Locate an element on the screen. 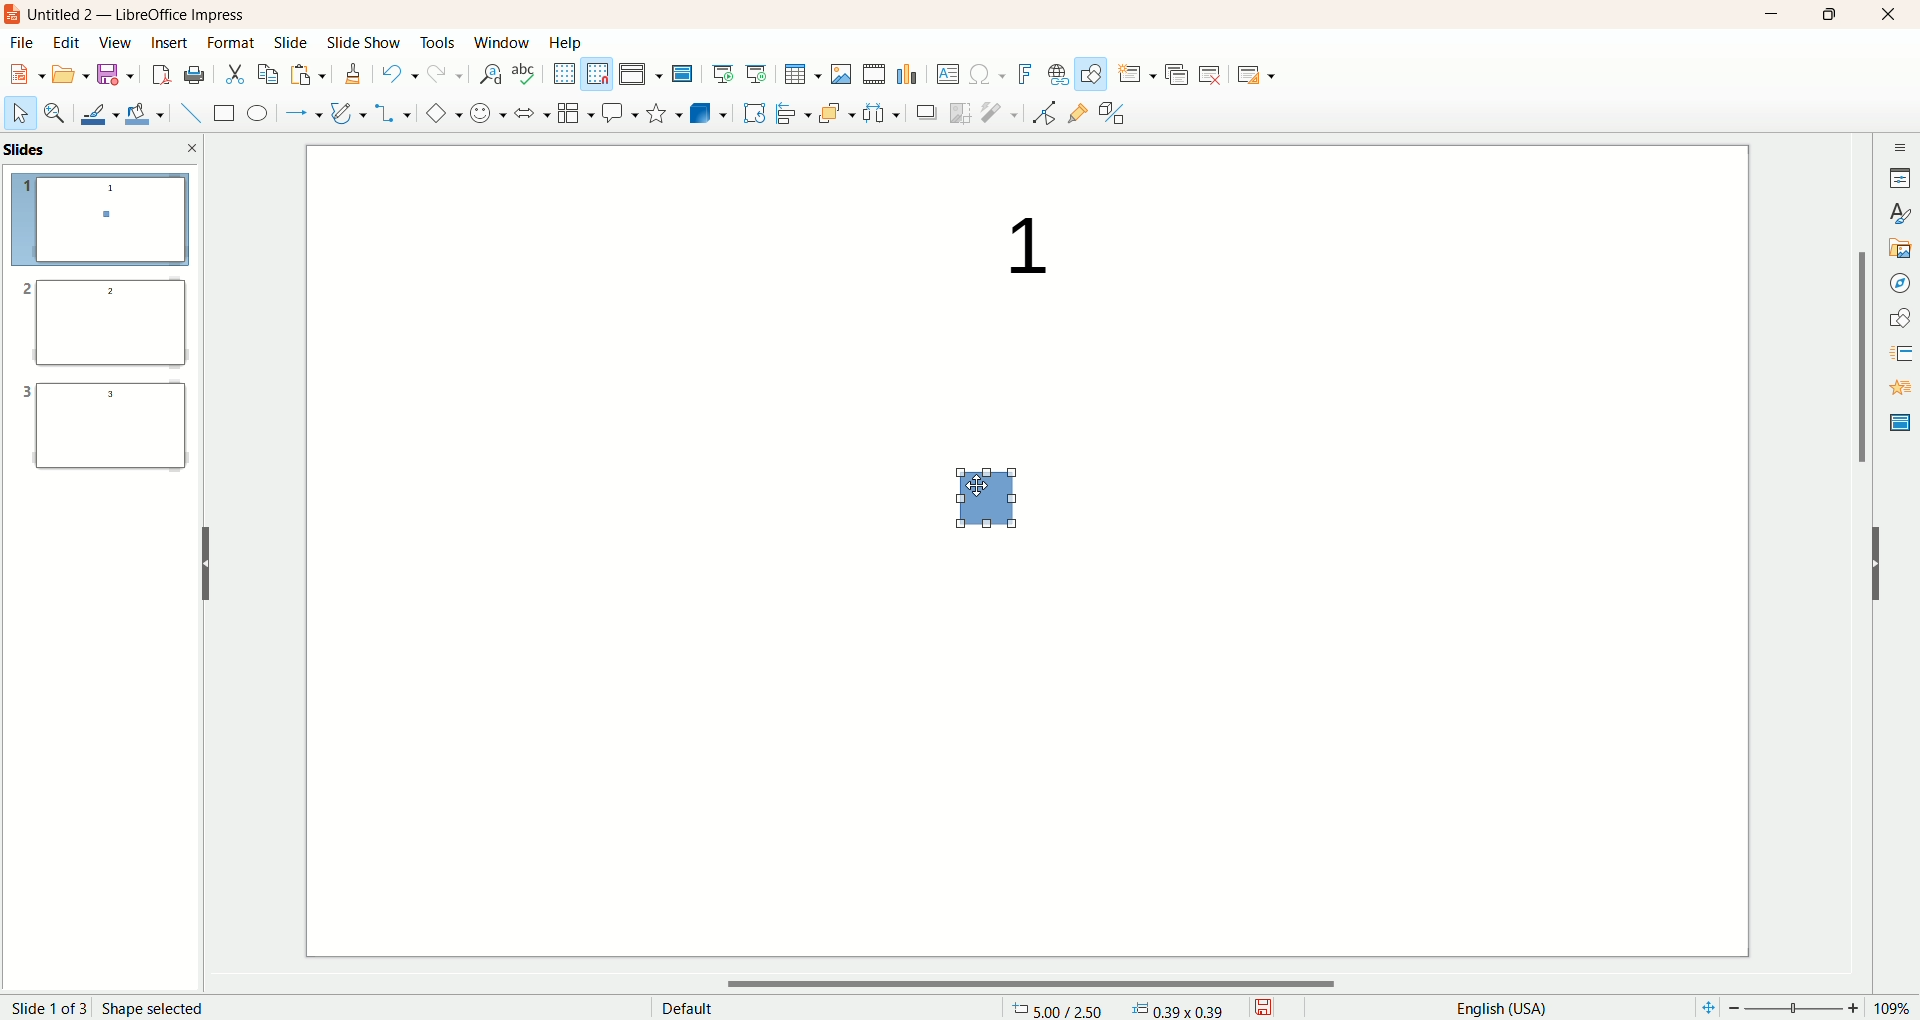  shape is located at coordinates (985, 500).